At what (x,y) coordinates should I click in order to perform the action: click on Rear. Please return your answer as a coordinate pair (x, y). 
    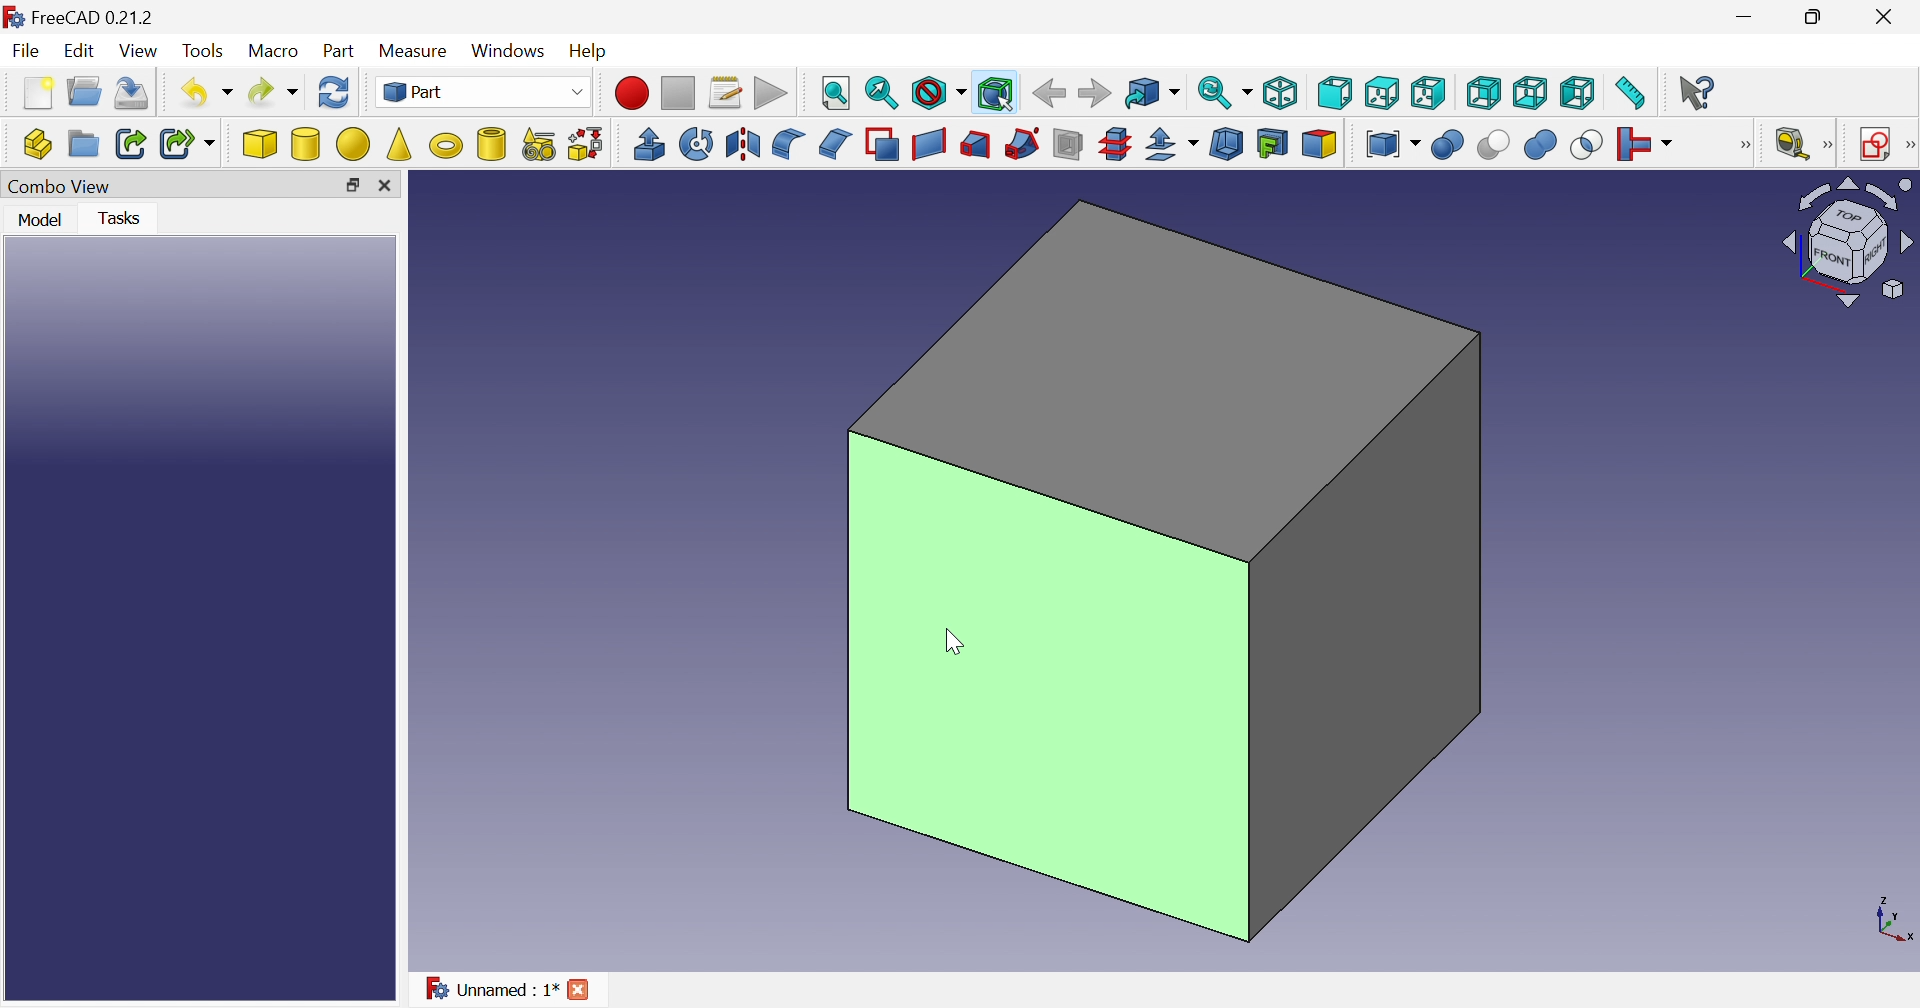
    Looking at the image, I should click on (1482, 92).